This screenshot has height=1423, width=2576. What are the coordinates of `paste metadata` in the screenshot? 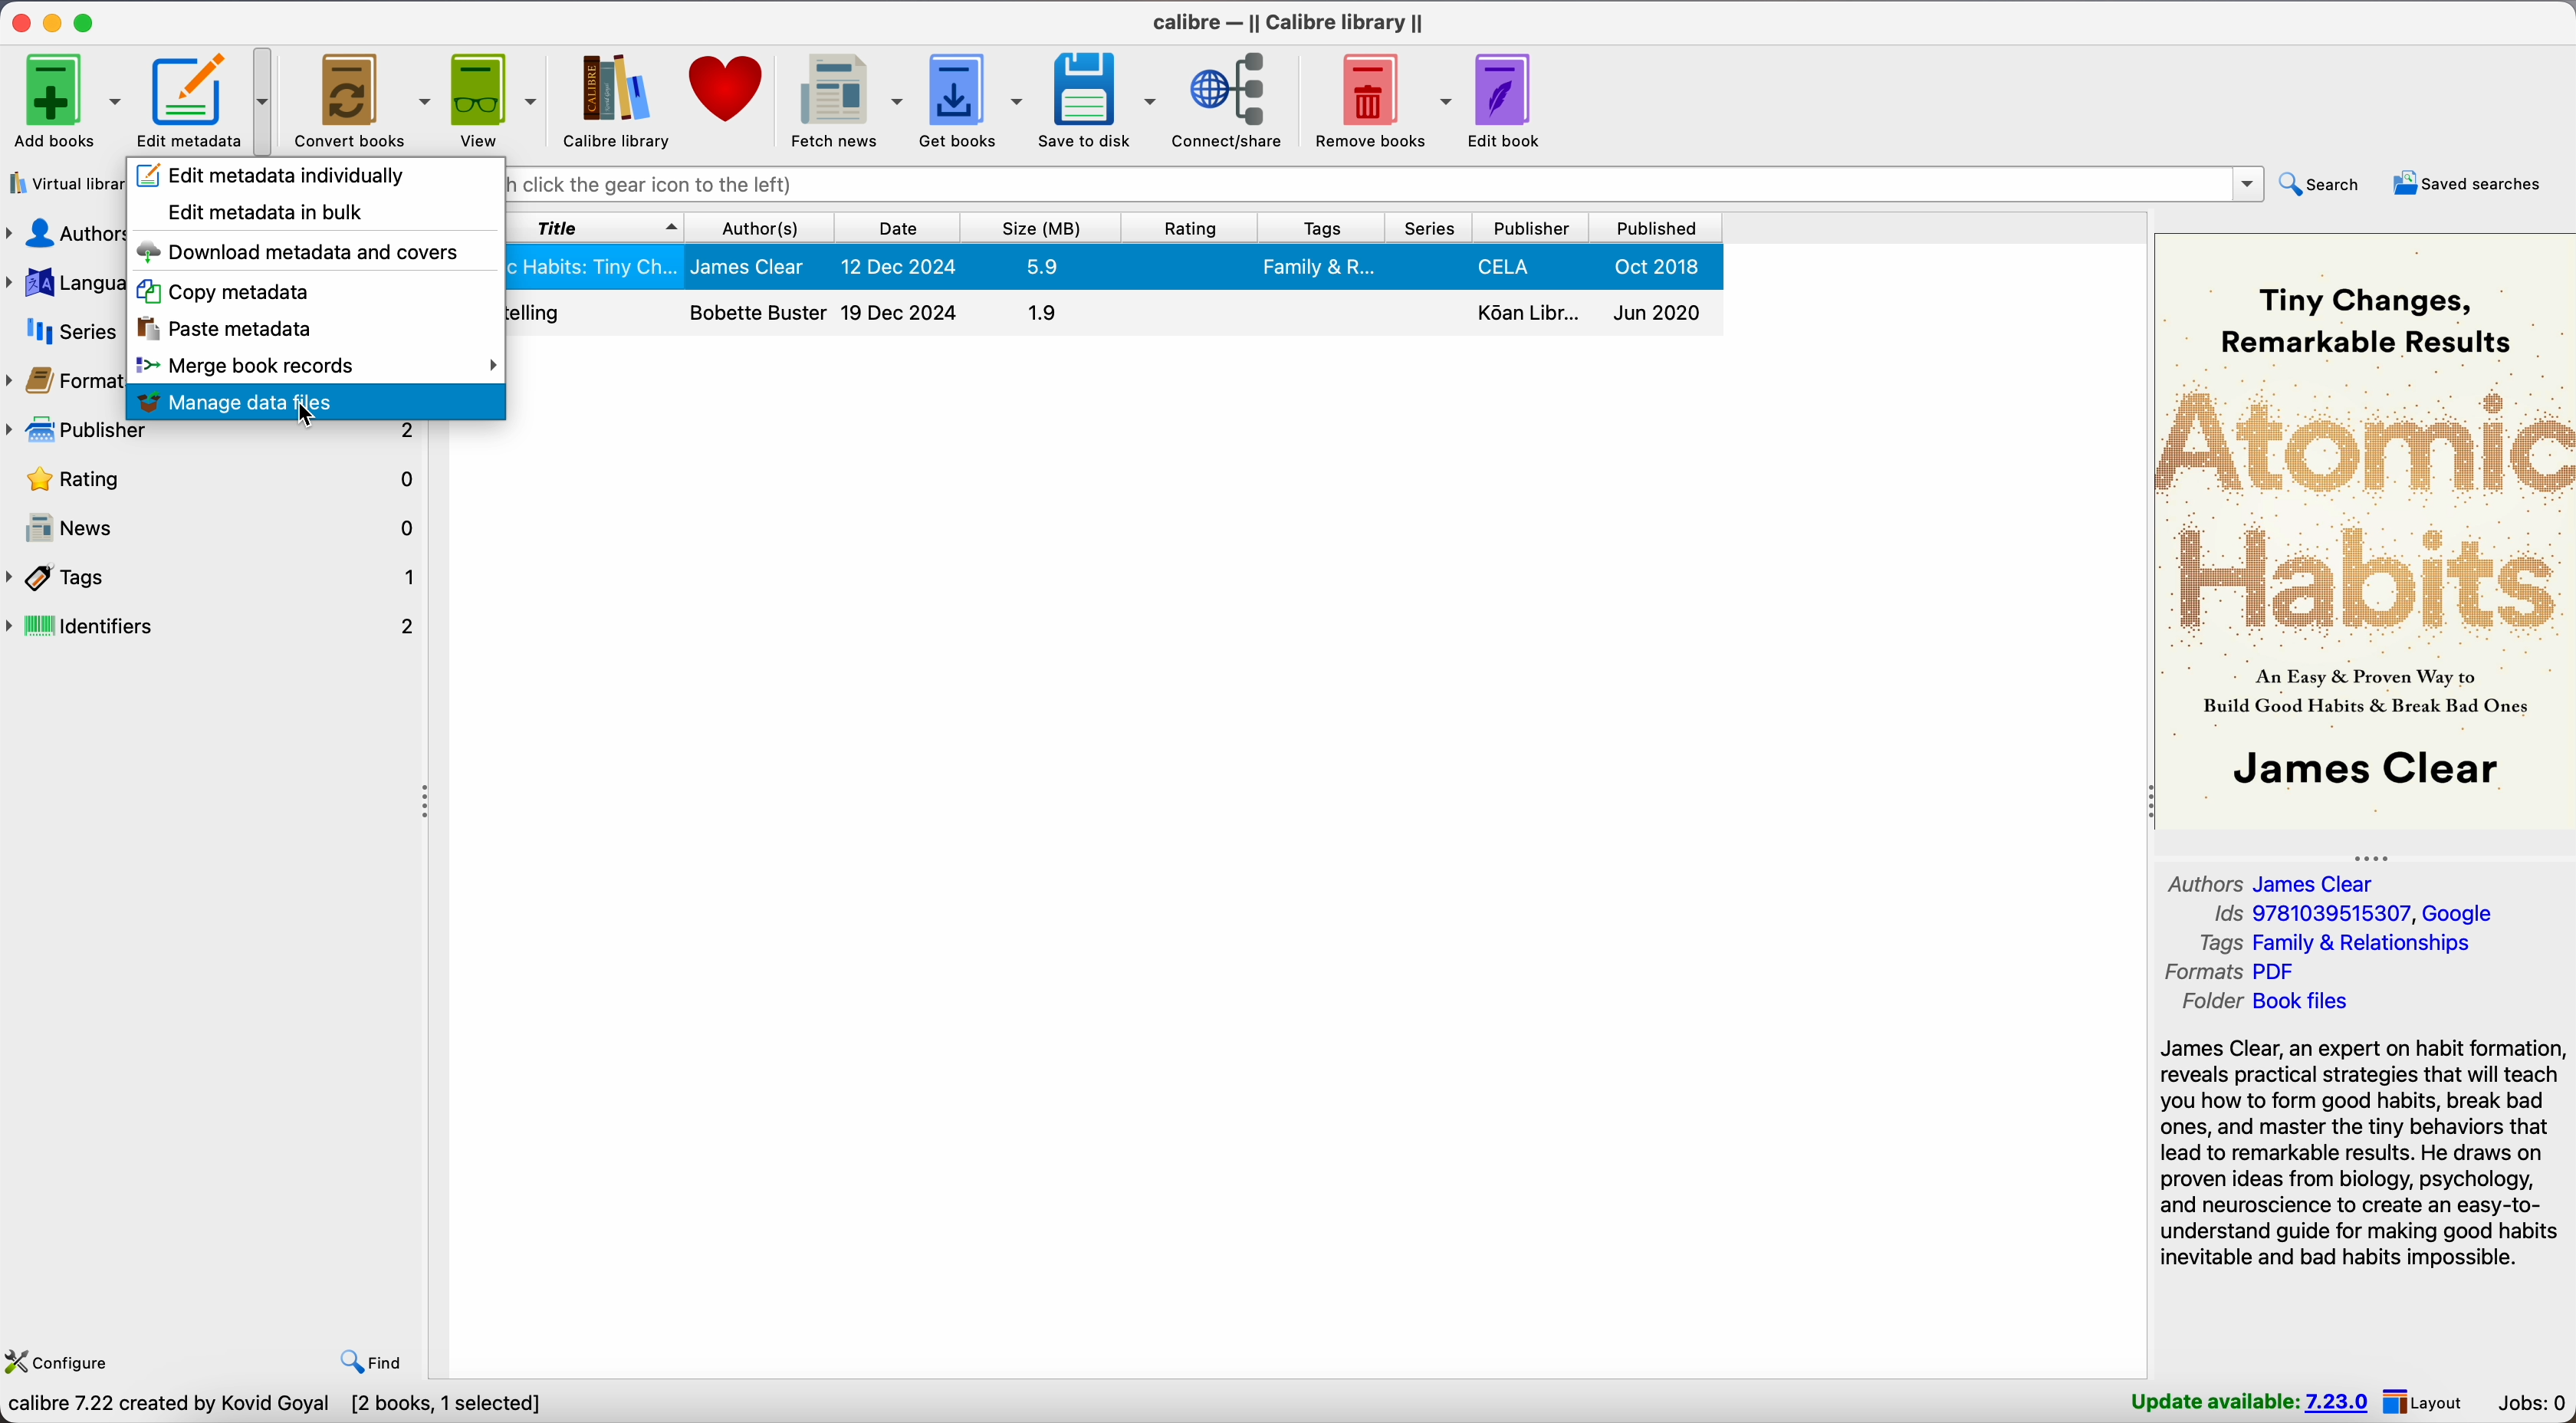 It's located at (228, 333).